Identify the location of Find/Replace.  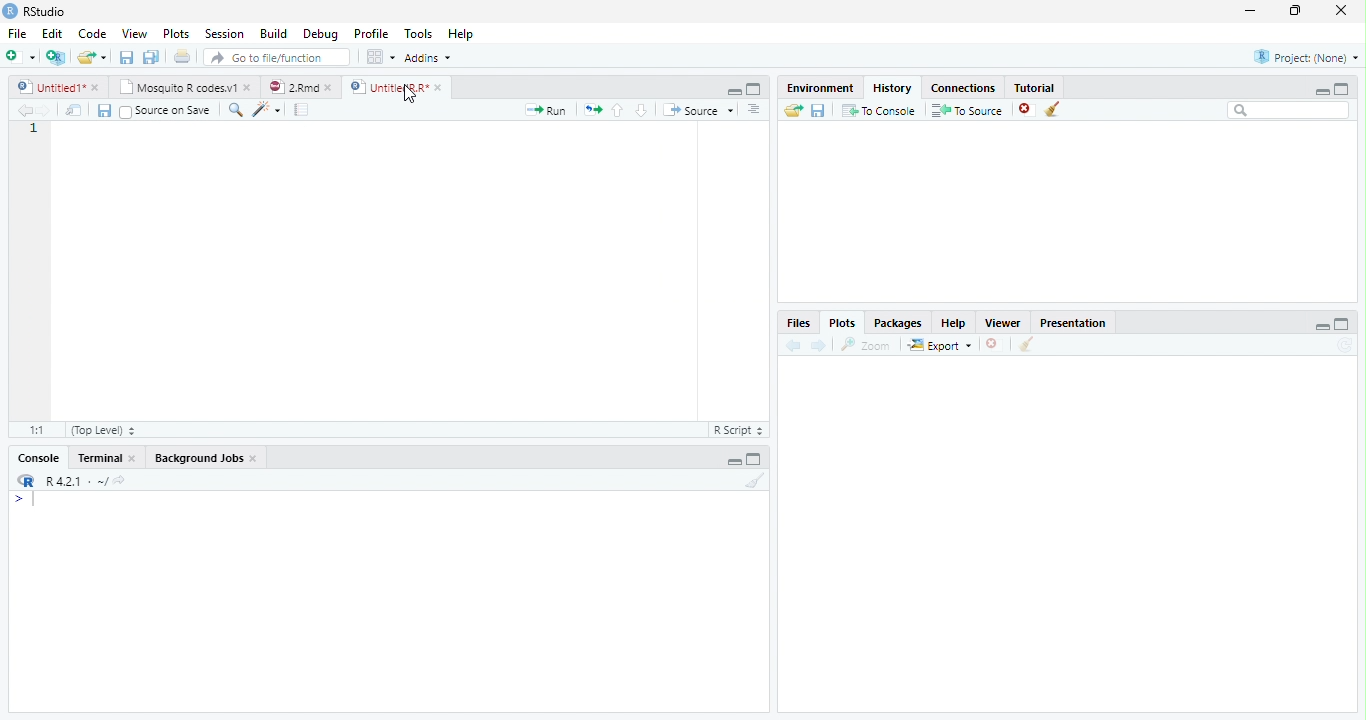
(235, 110).